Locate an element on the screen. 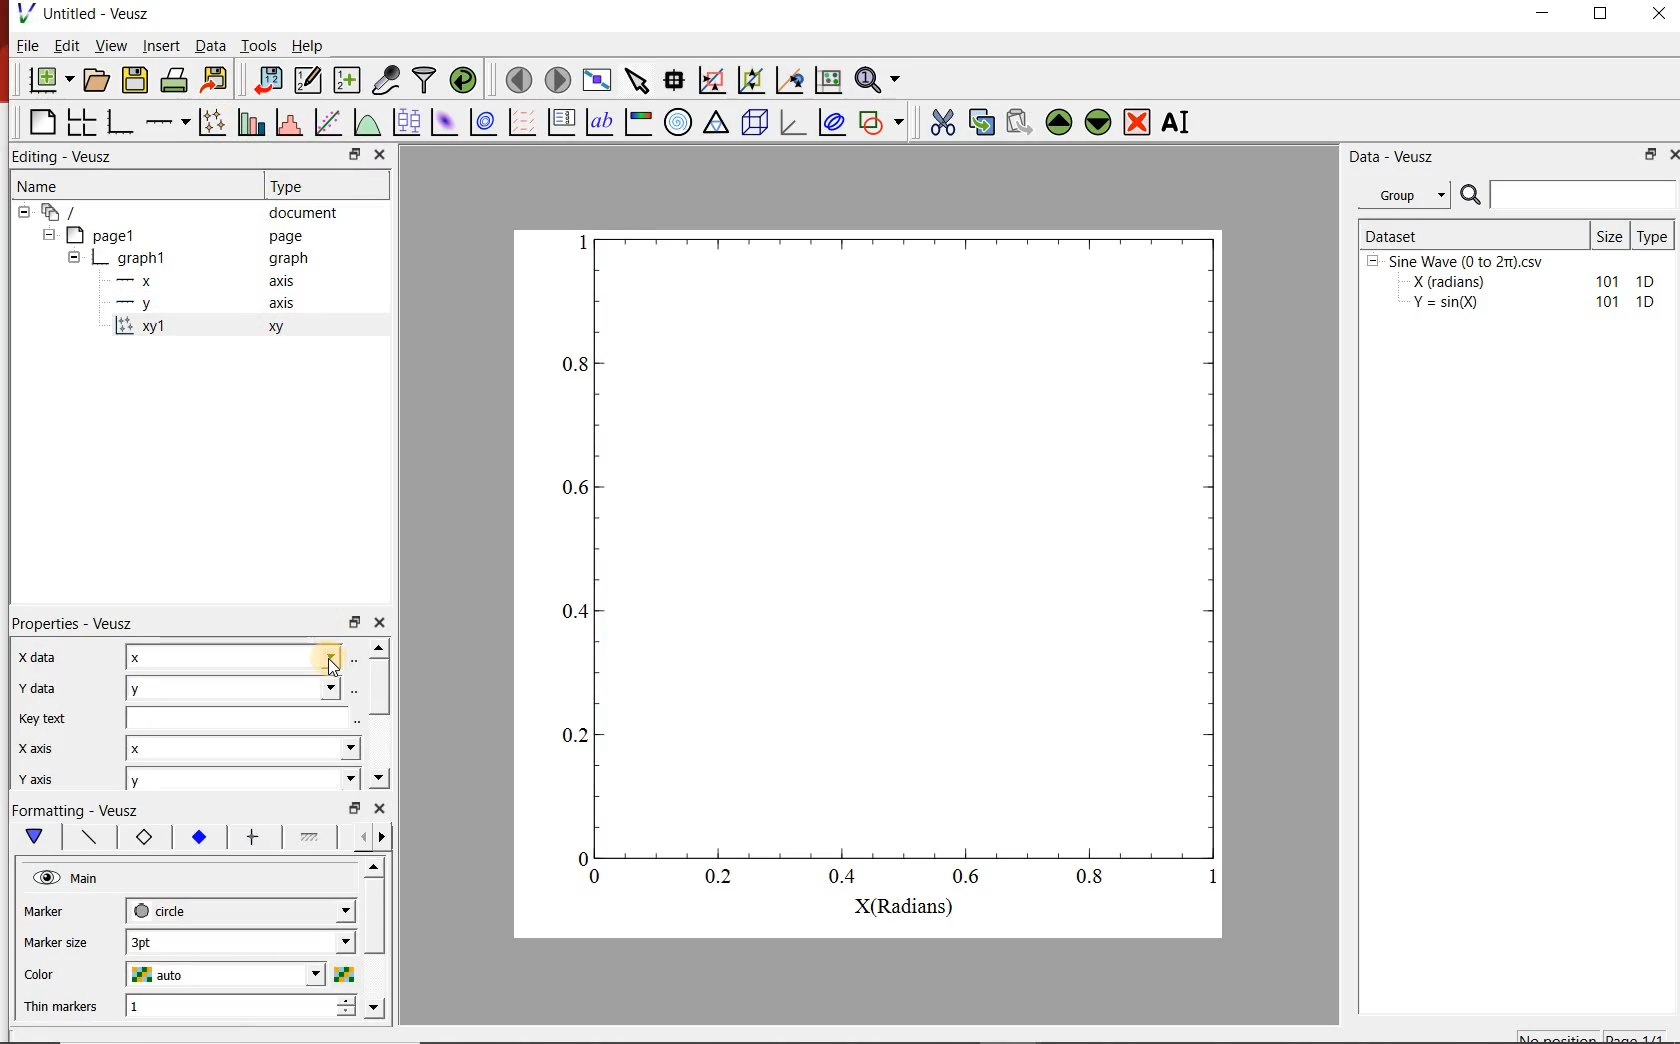 The width and height of the screenshot is (1680, 1044). 1 is located at coordinates (241, 1007).